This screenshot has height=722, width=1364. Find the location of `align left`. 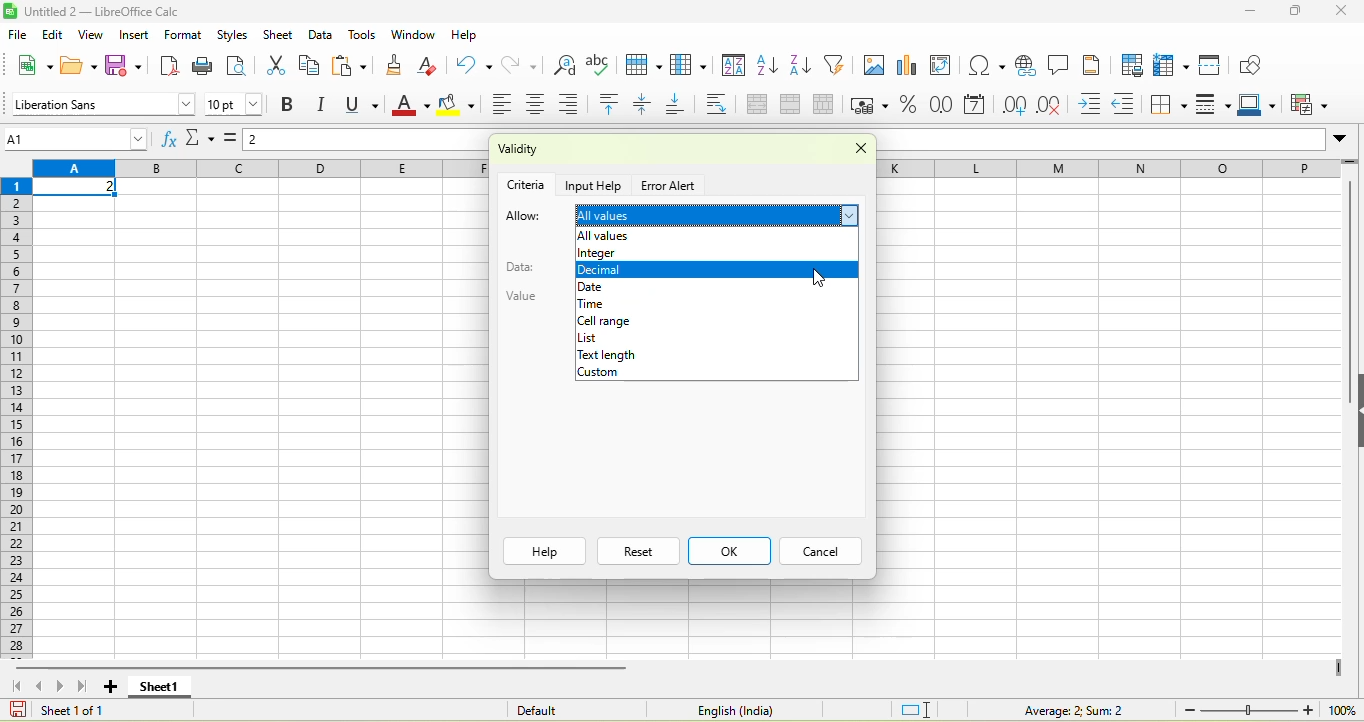

align left is located at coordinates (500, 106).